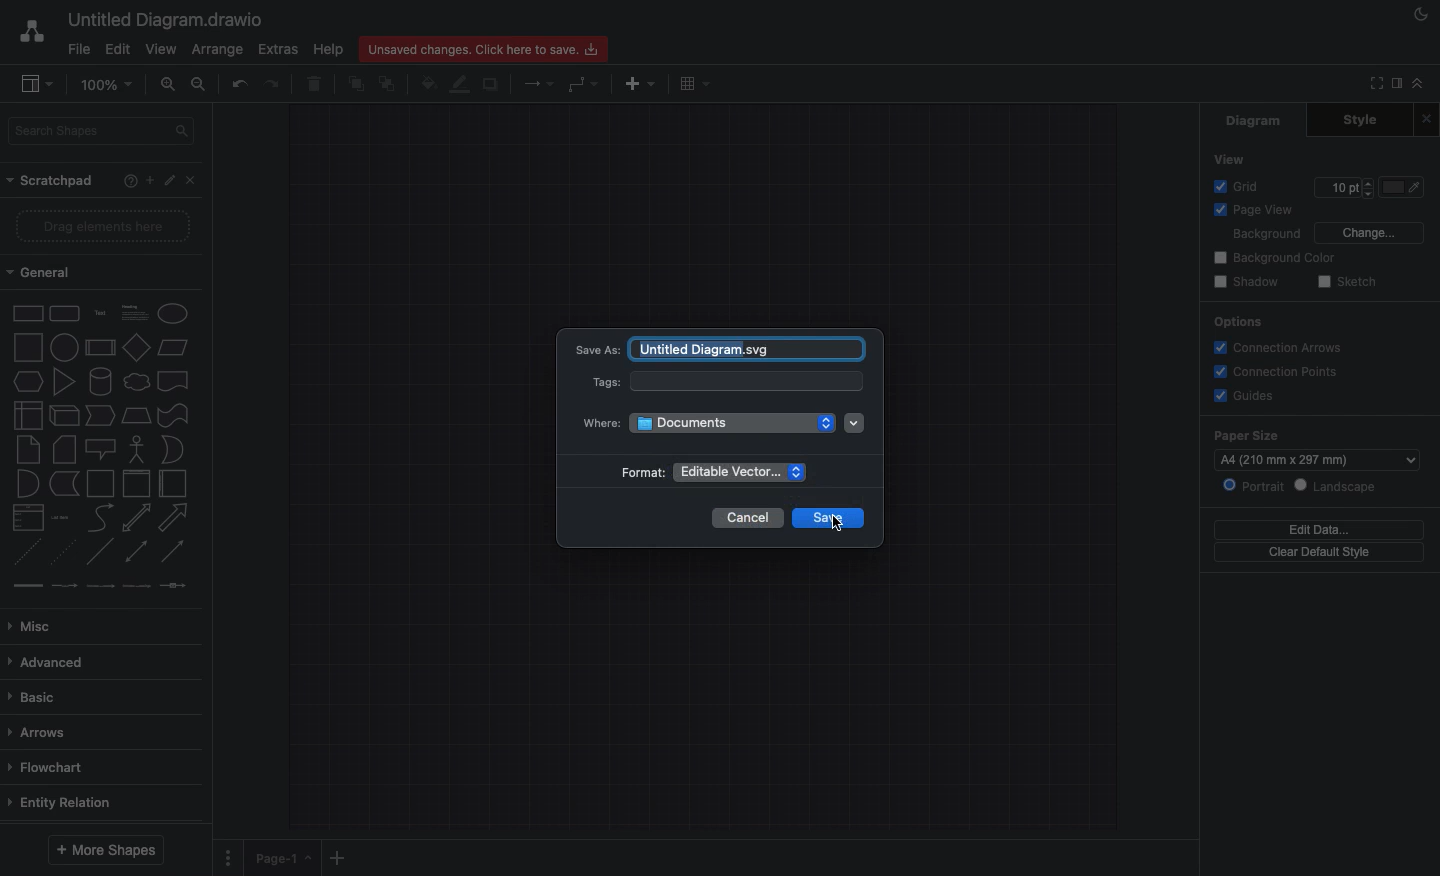 The height and width of the screenshot is (876, 1440). What do you see at coordinates (1344, 188) in the screenshot?
I see `Size 10pt` at bounding box center [1344, 188].